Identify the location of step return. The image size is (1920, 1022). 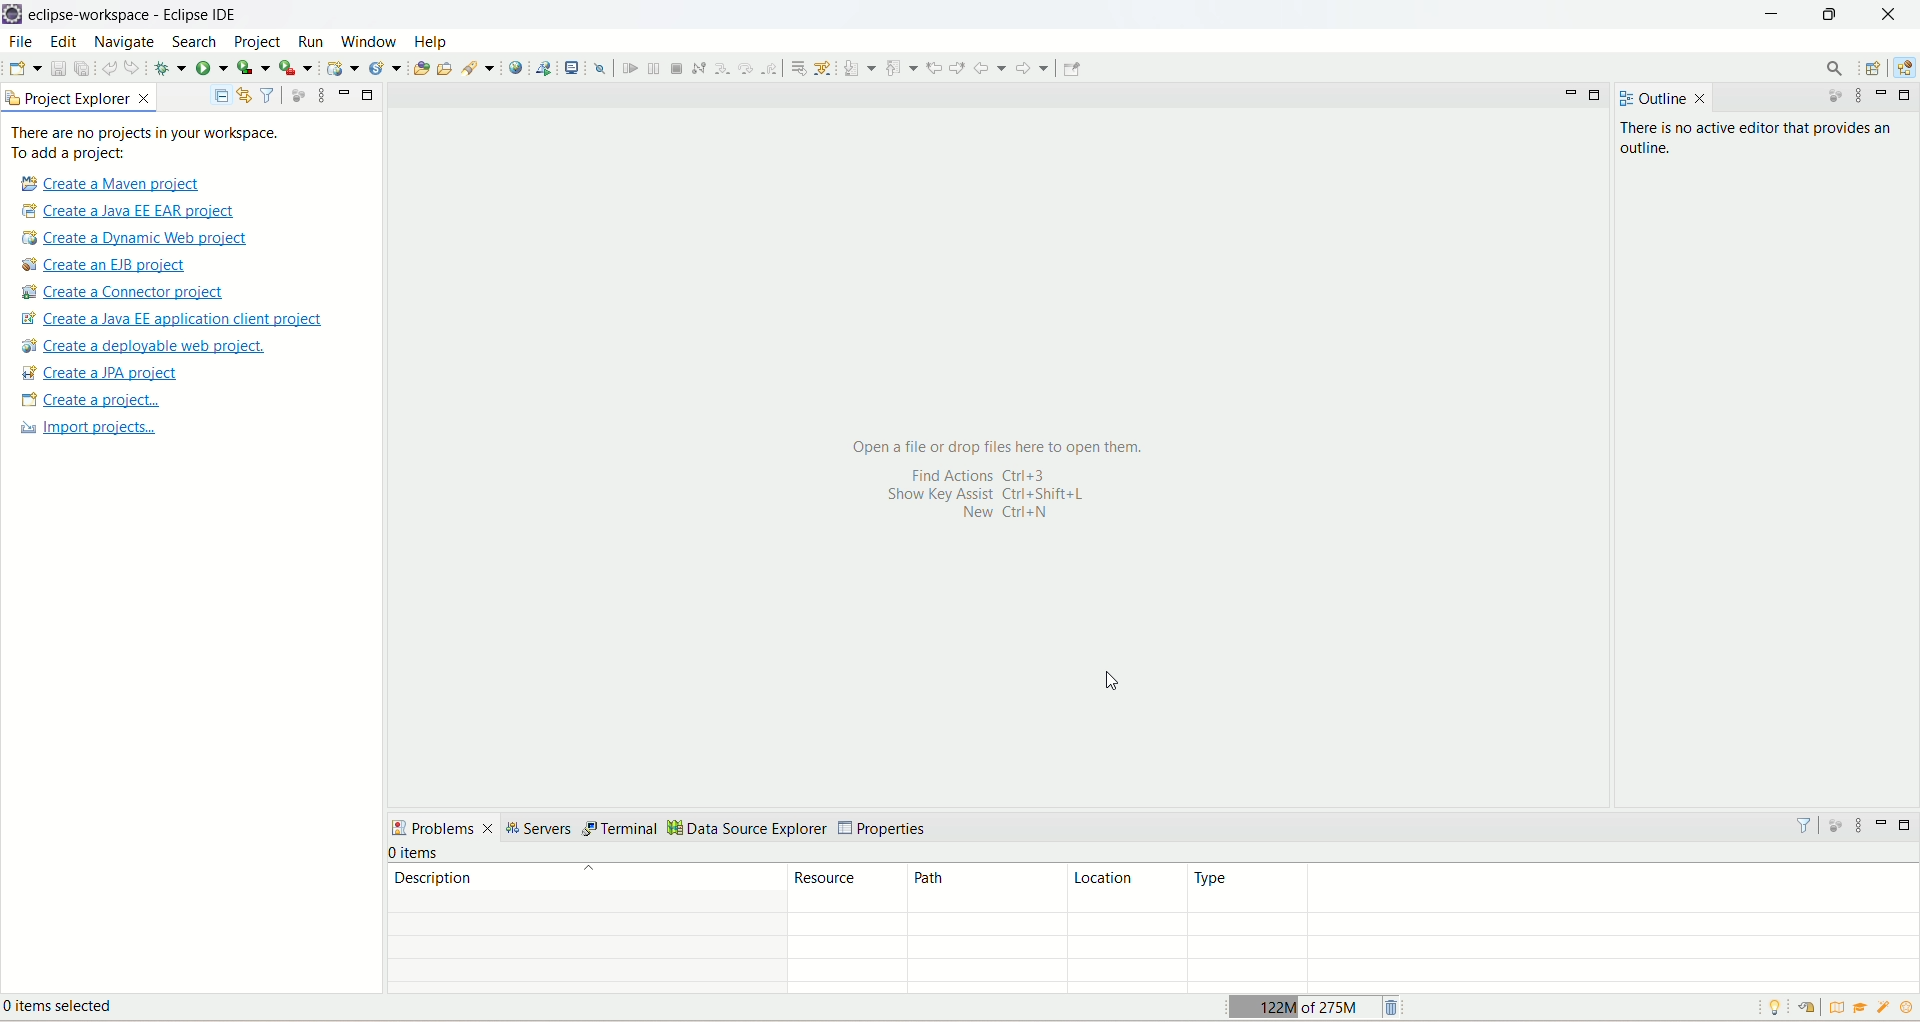
(771, 69).